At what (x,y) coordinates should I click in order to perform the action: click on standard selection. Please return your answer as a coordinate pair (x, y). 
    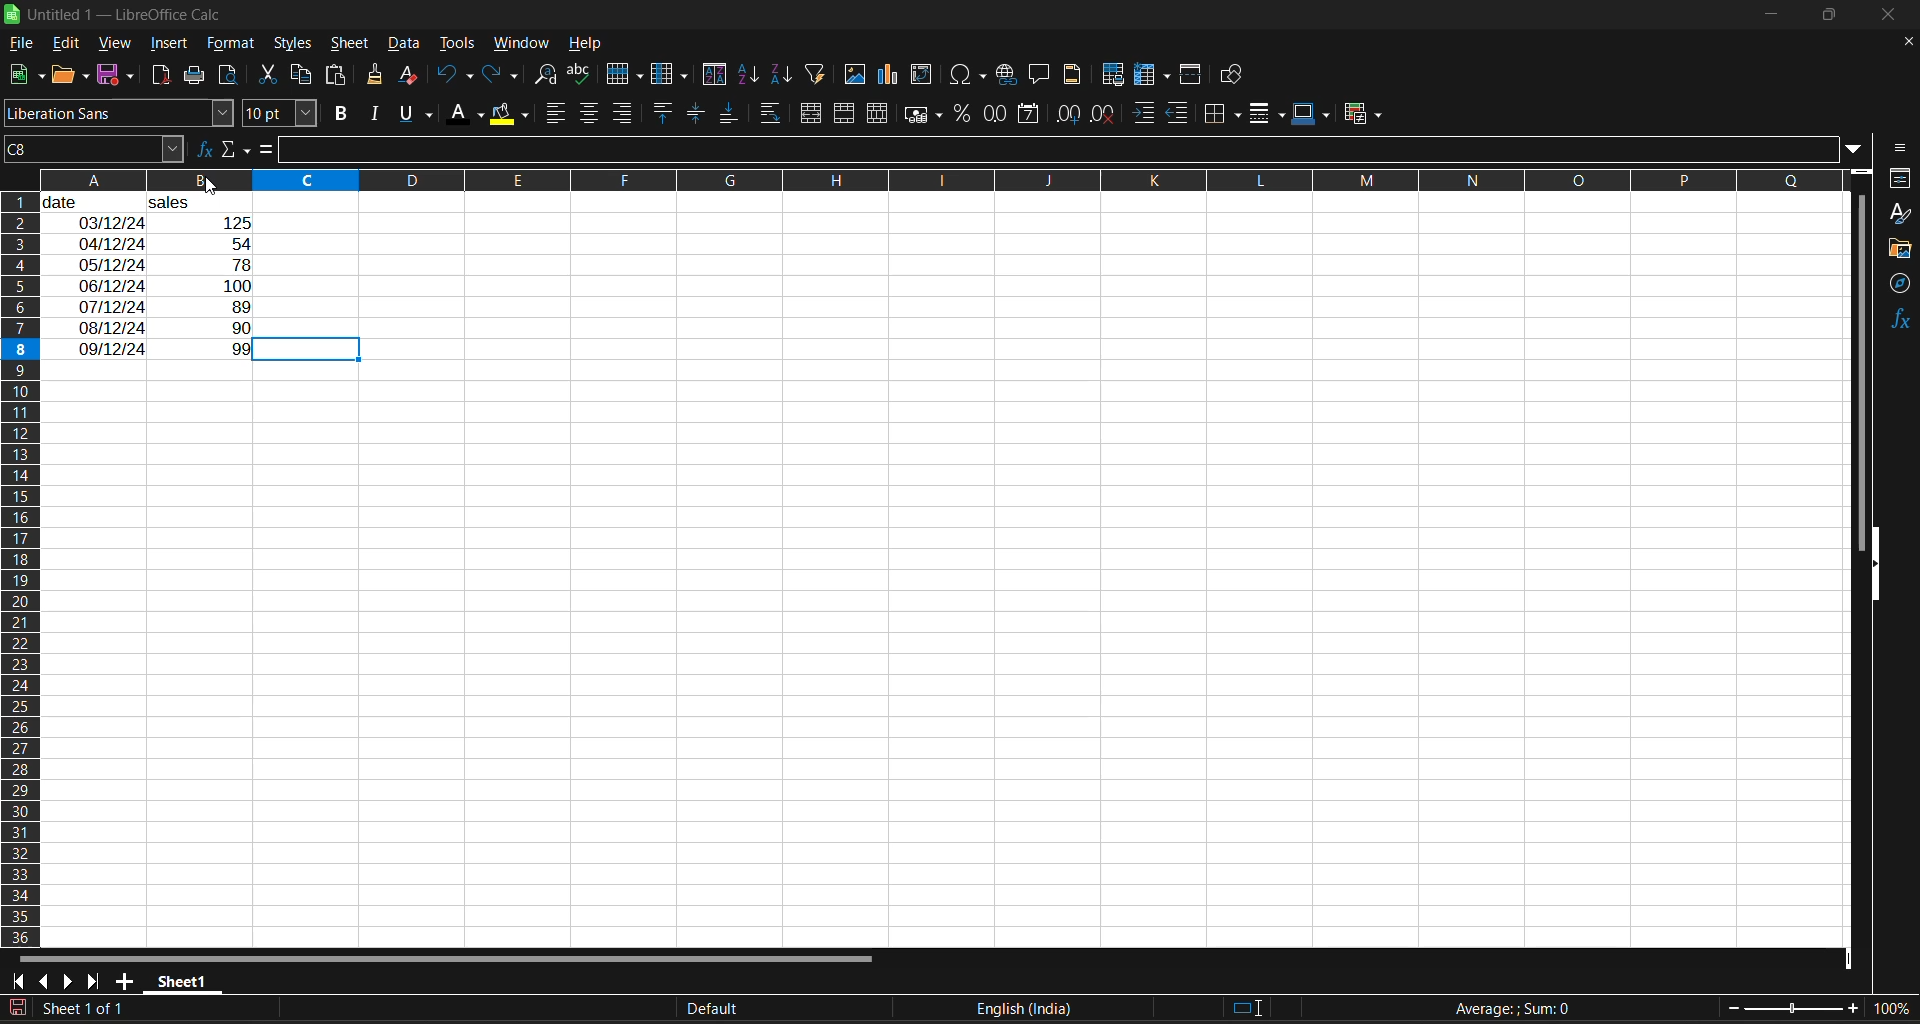
    Looking at the image, I should click on (1248, 1007).